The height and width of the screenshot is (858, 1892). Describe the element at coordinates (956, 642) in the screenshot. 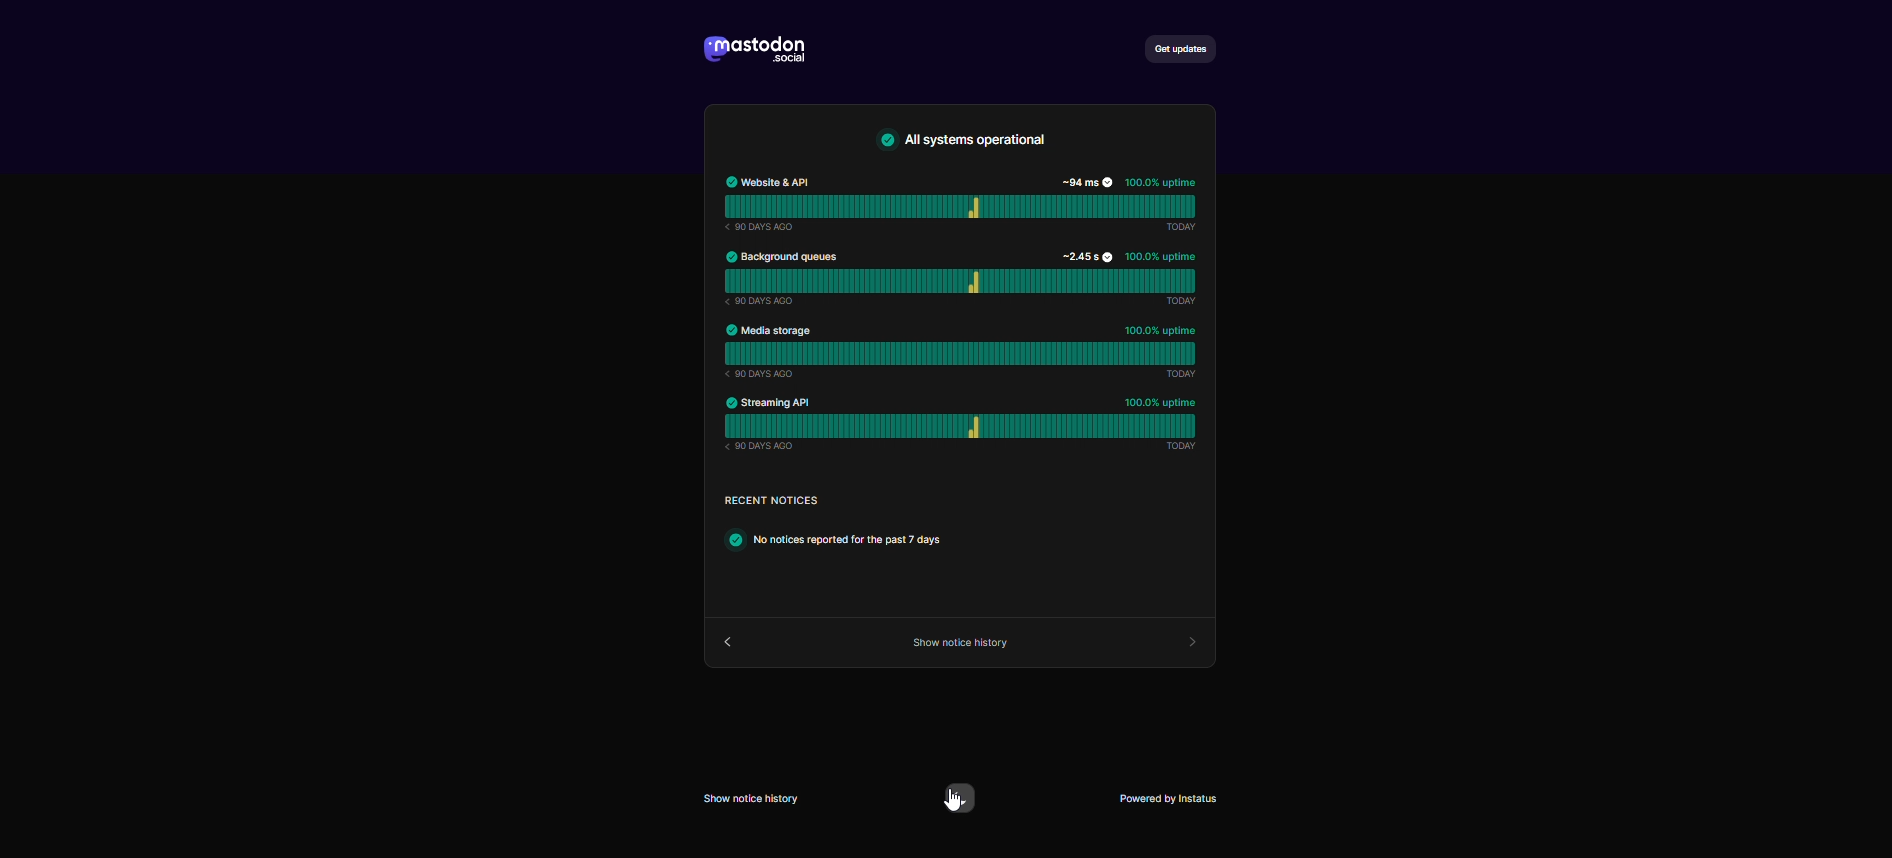

I see `show source code` at that location.